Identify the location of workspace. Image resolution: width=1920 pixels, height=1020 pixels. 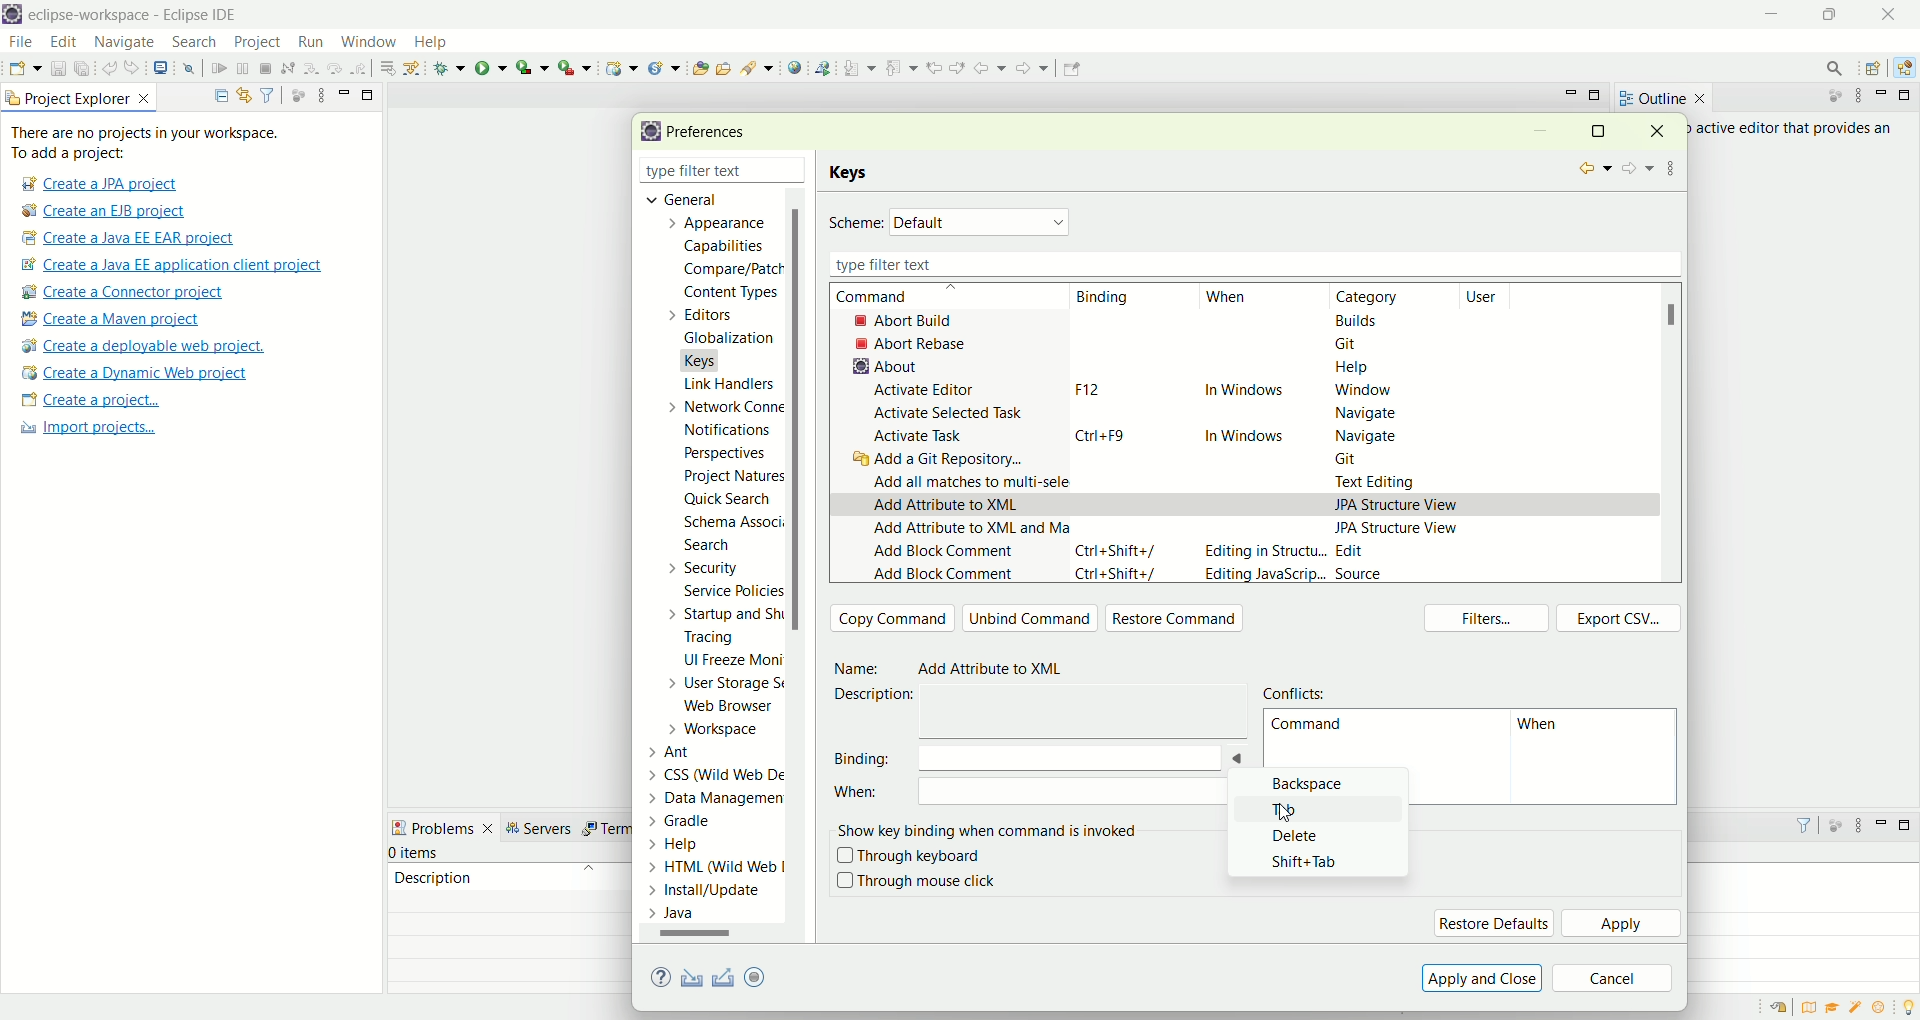
(719, 729).